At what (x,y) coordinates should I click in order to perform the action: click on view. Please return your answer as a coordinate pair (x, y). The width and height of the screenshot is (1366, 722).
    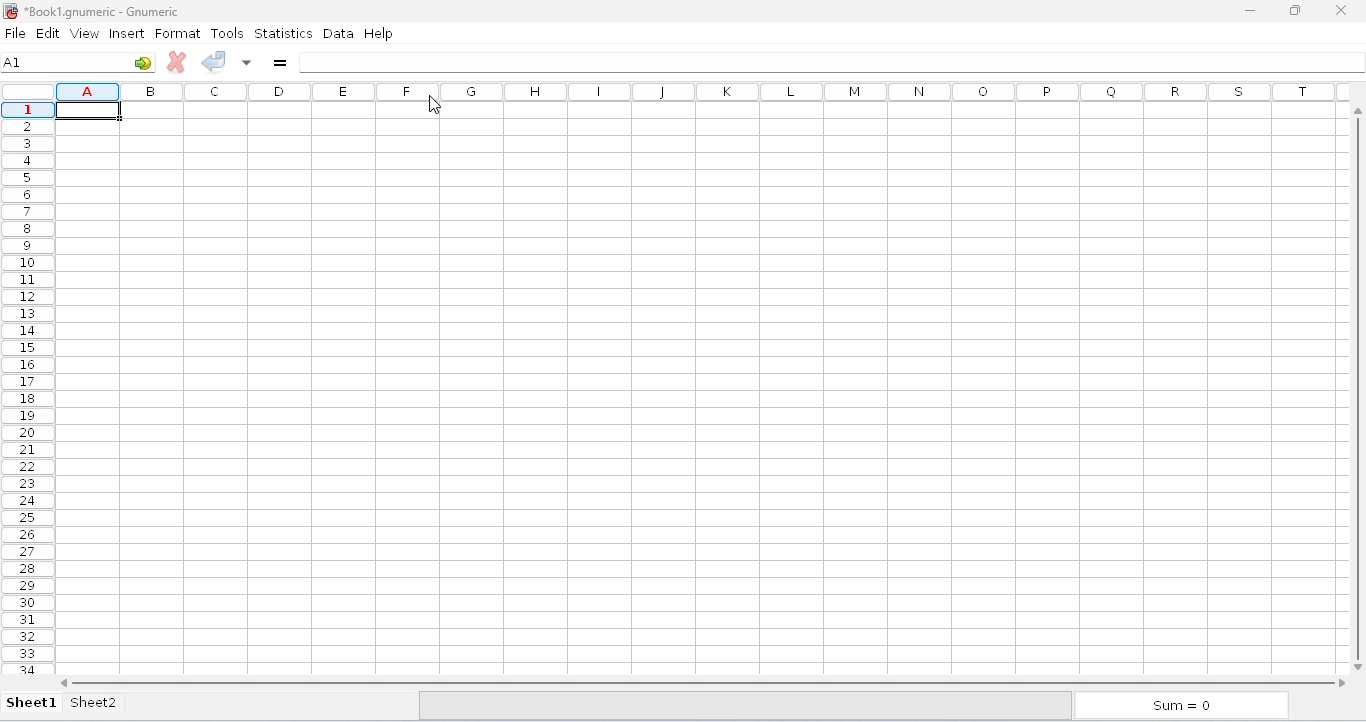
    Looking at the image, I should click on (85, 34).